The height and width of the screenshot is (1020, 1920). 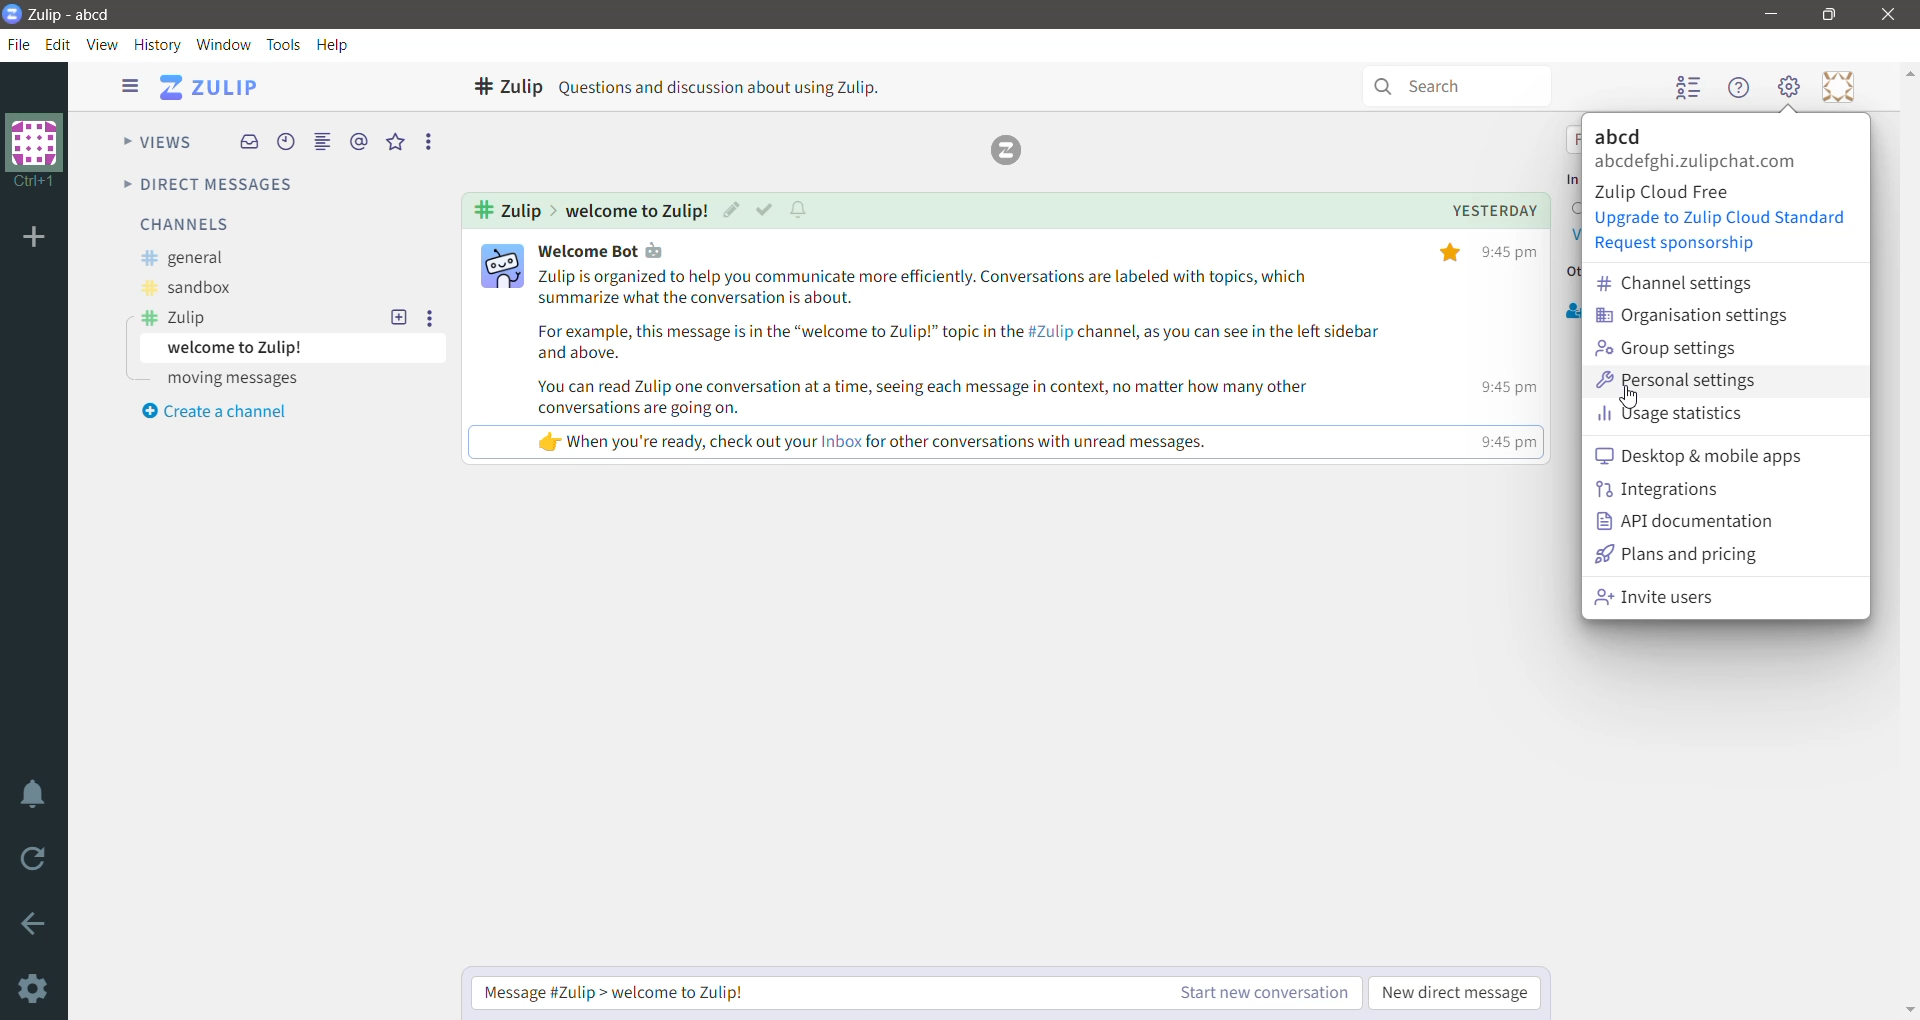 What do you see at coordinates (184, 289) in the screenshot?
I see `sandbox` at bounding box center [184, 289].